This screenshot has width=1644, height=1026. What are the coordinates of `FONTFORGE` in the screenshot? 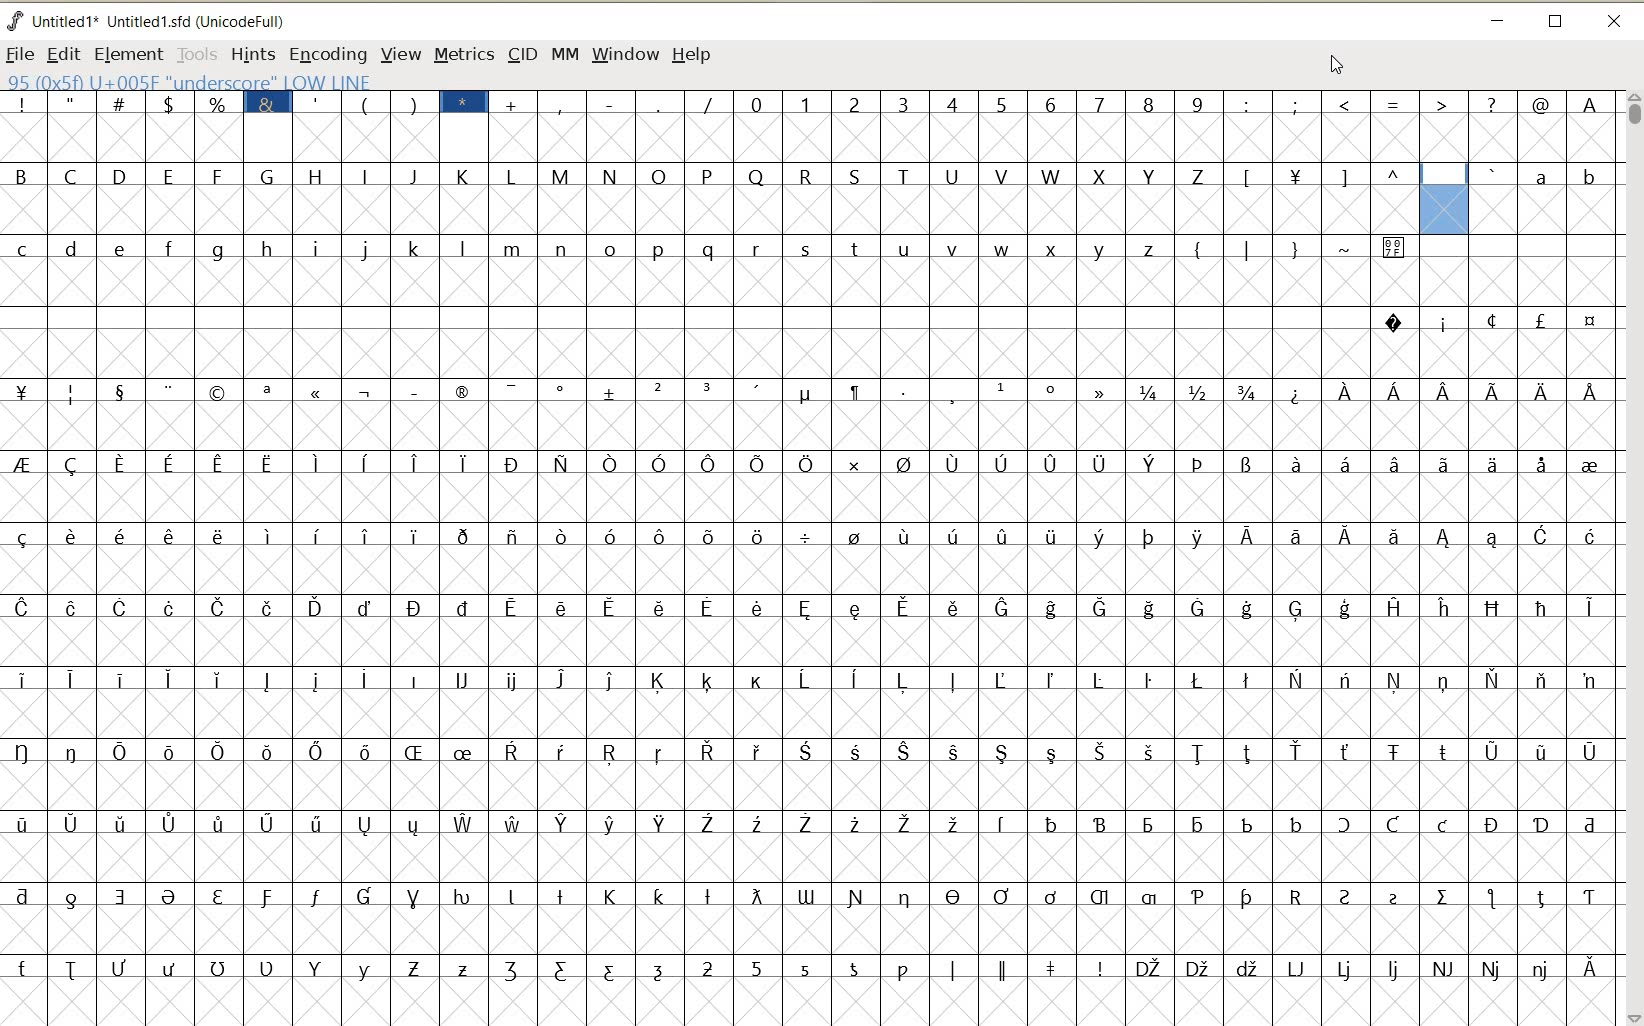 It's located at (15, 20).